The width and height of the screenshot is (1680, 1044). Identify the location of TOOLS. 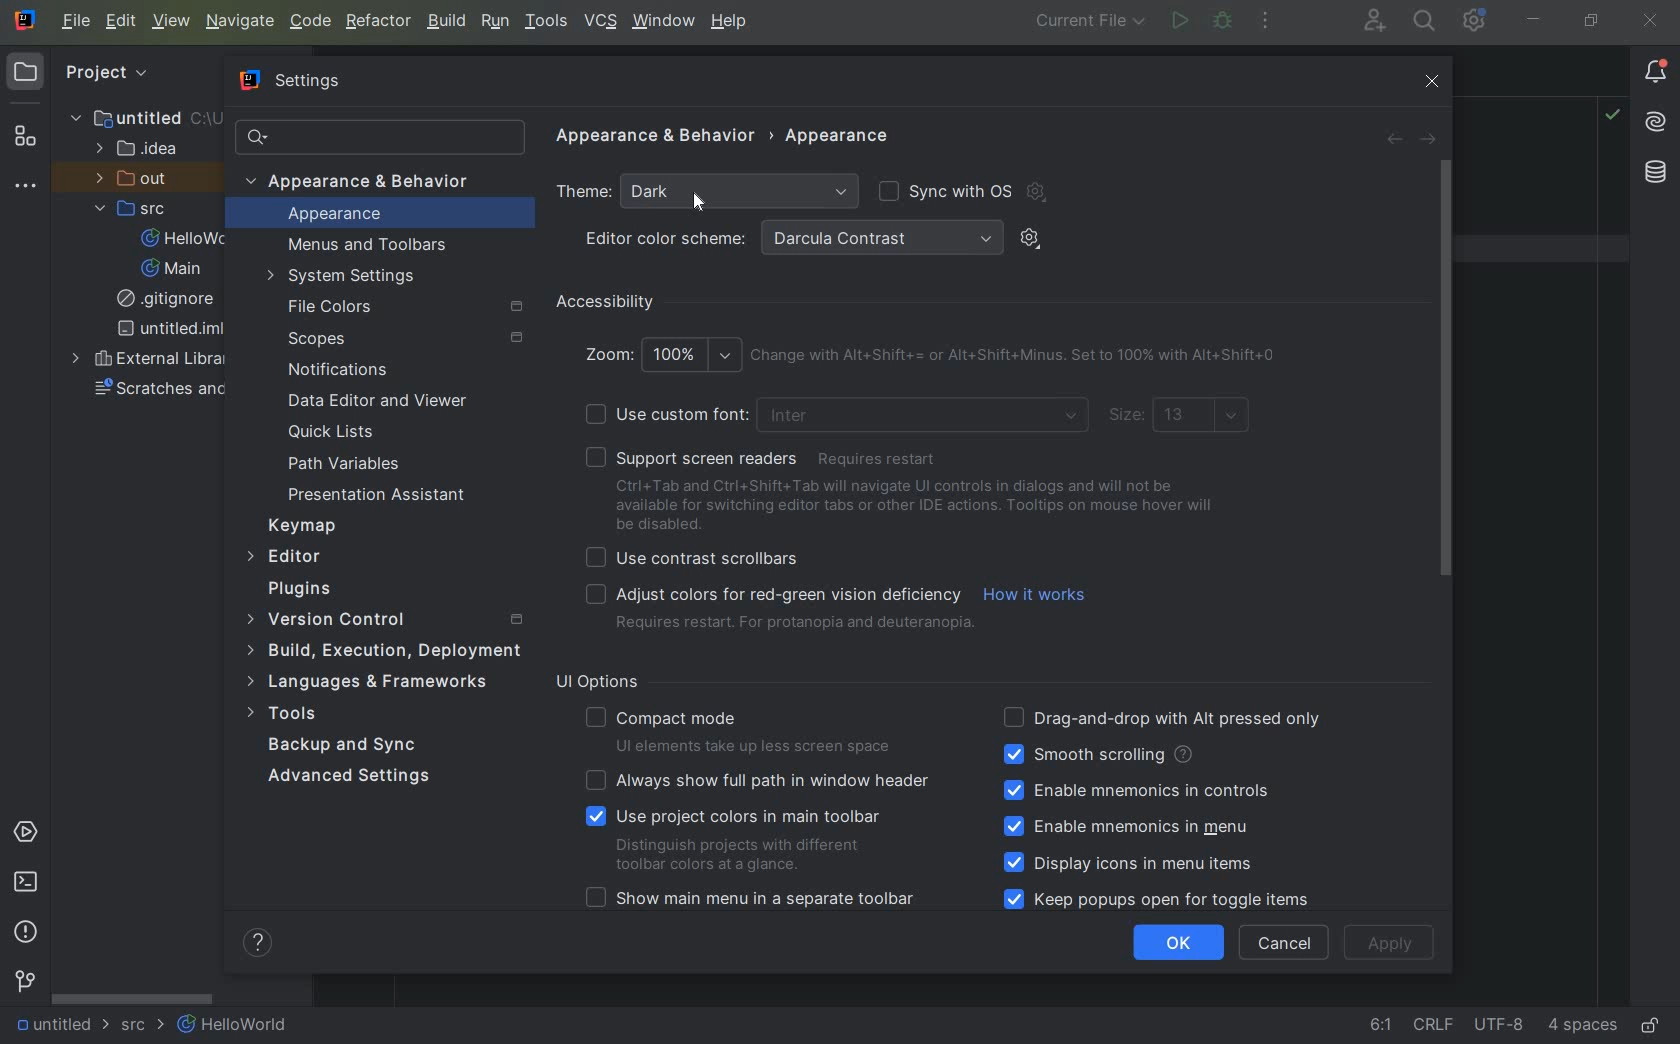
(546, 22).